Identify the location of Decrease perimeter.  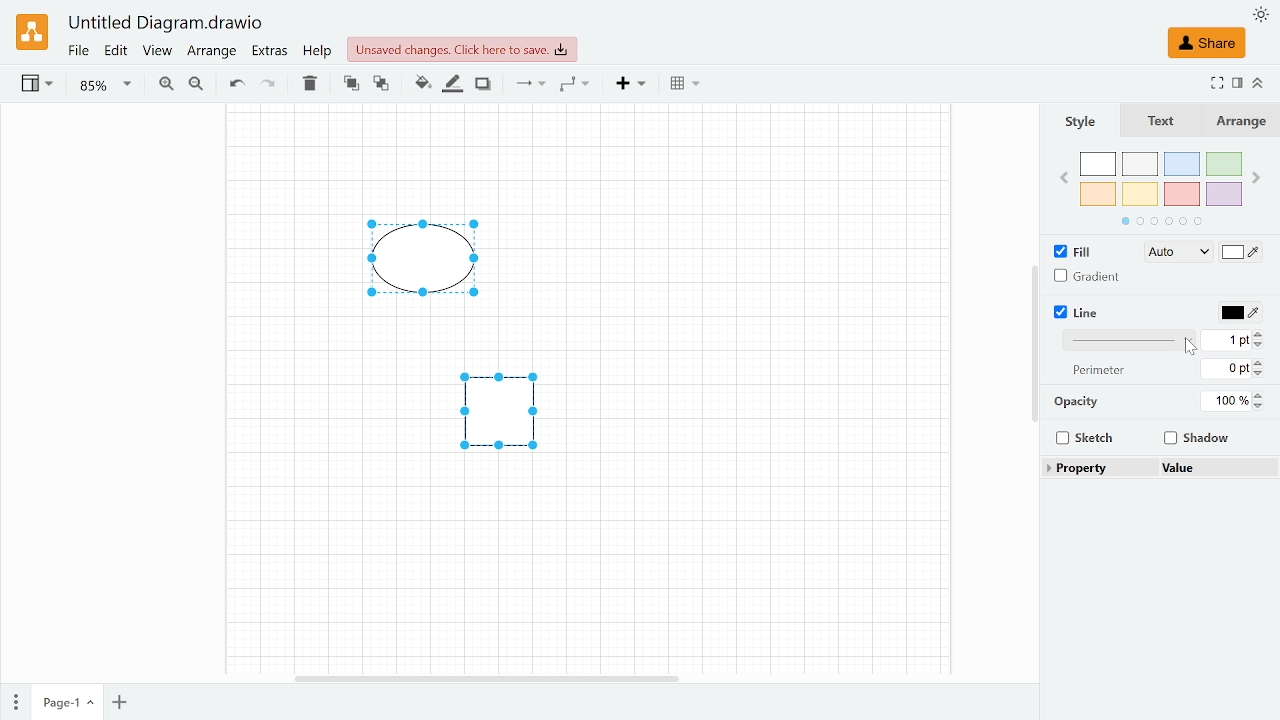
(1262, 374).